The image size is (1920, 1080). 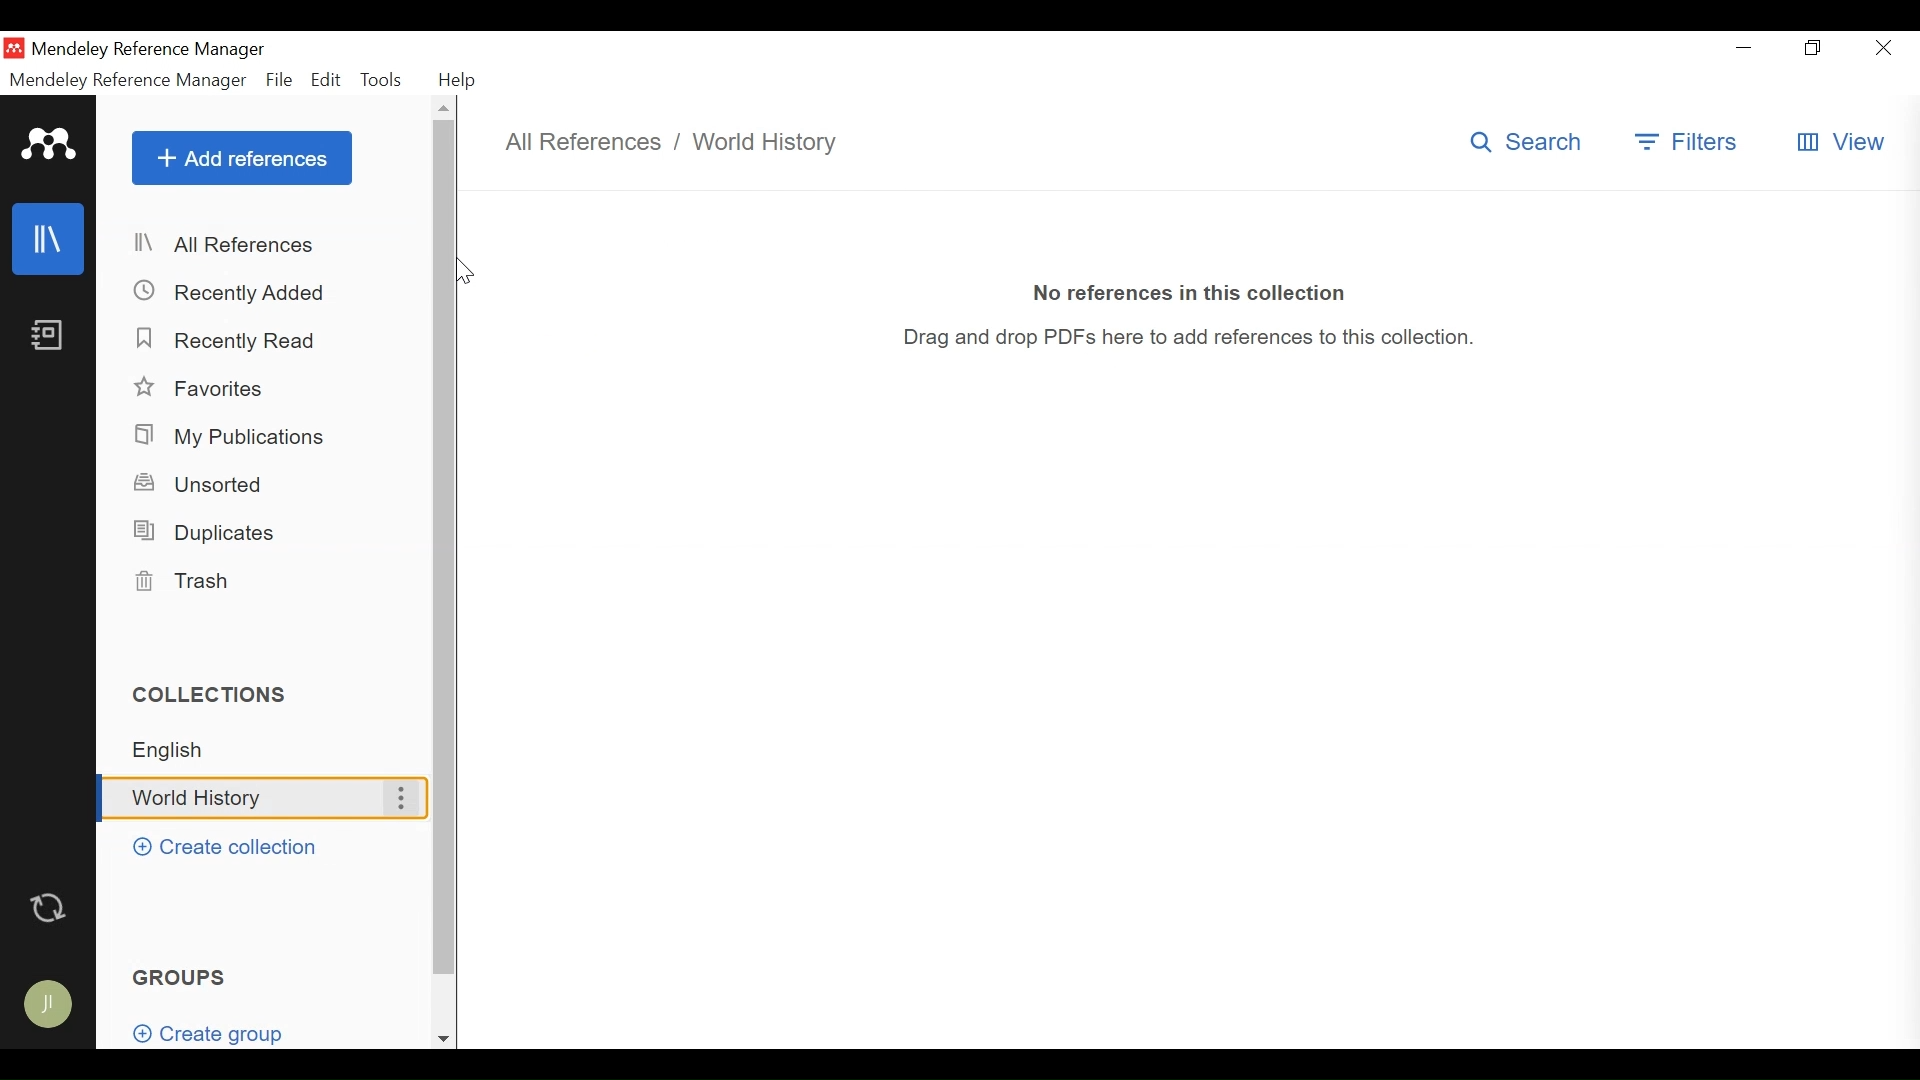 What do you see at coordinates (16, 48) in the screenshot?
I see `Mendeley Desktop Icon` at bounding box center [16, 48].